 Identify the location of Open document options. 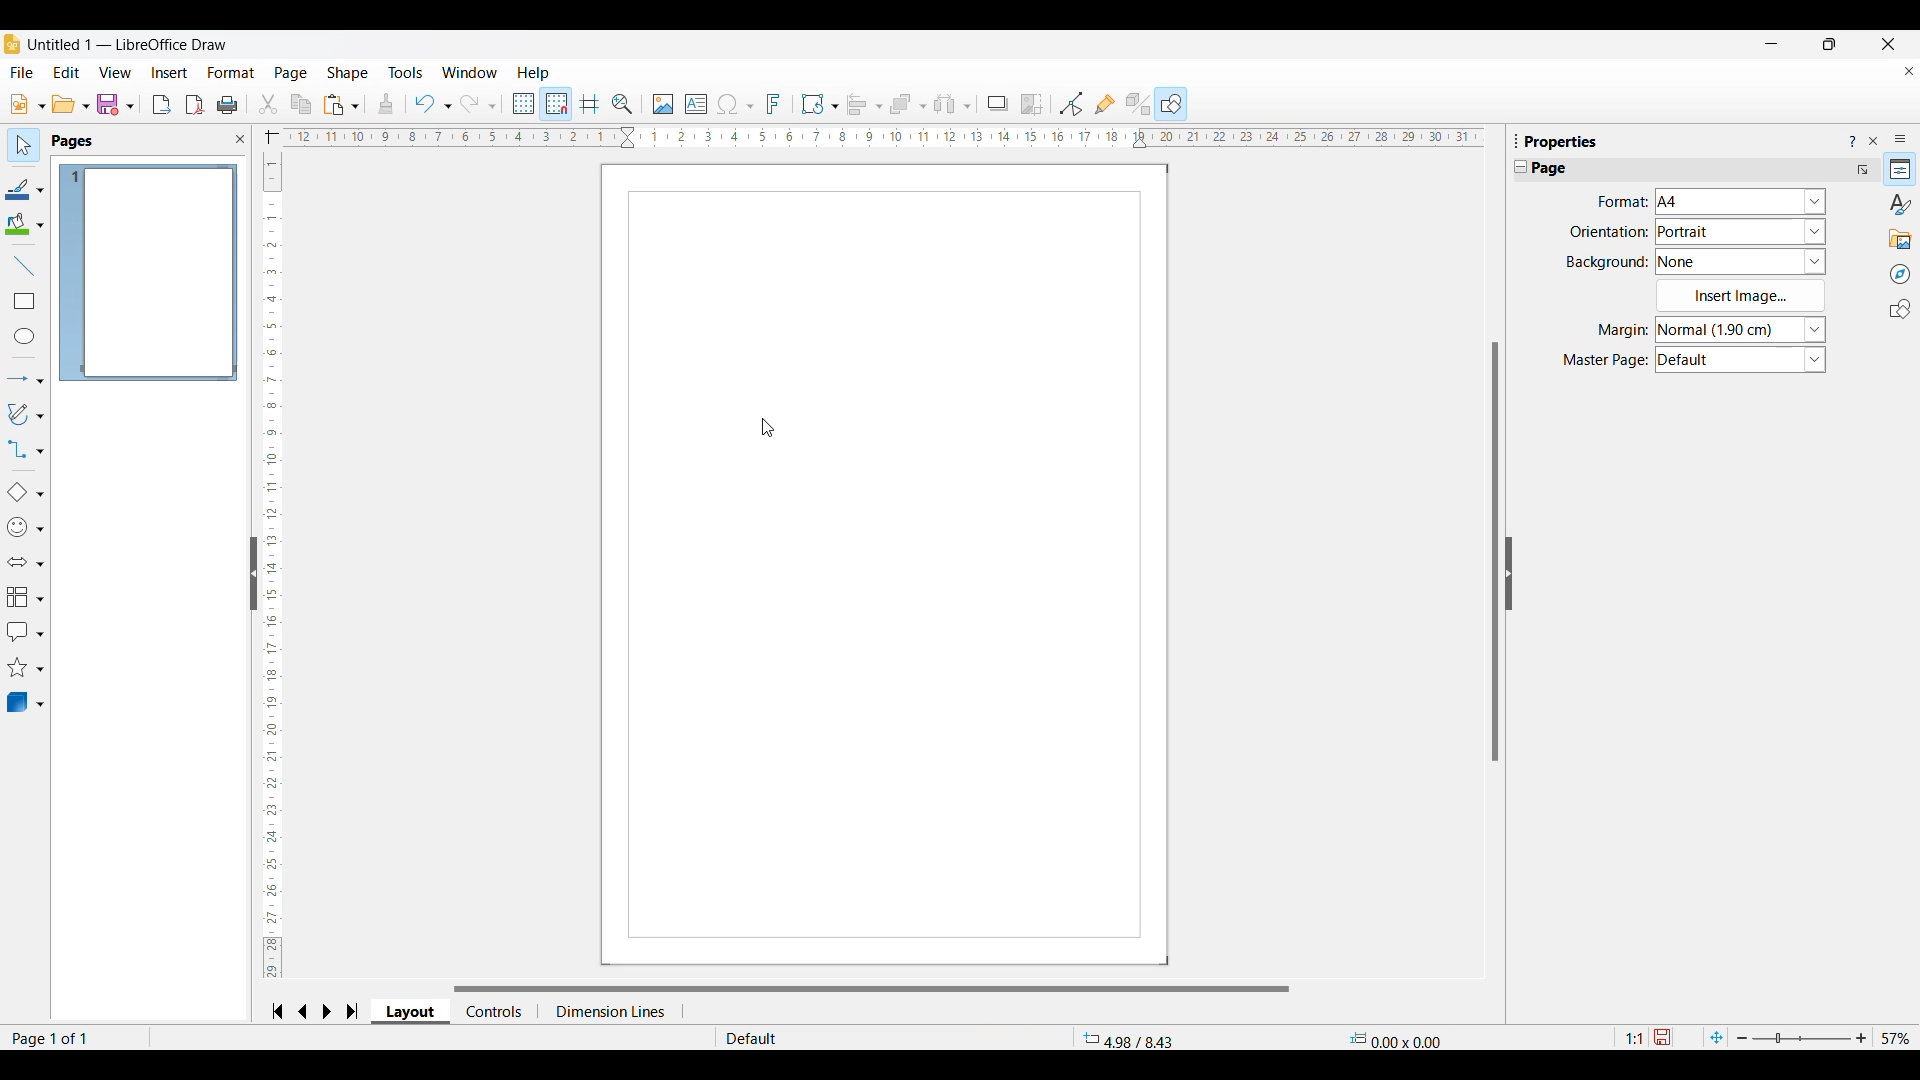
(71, 103).